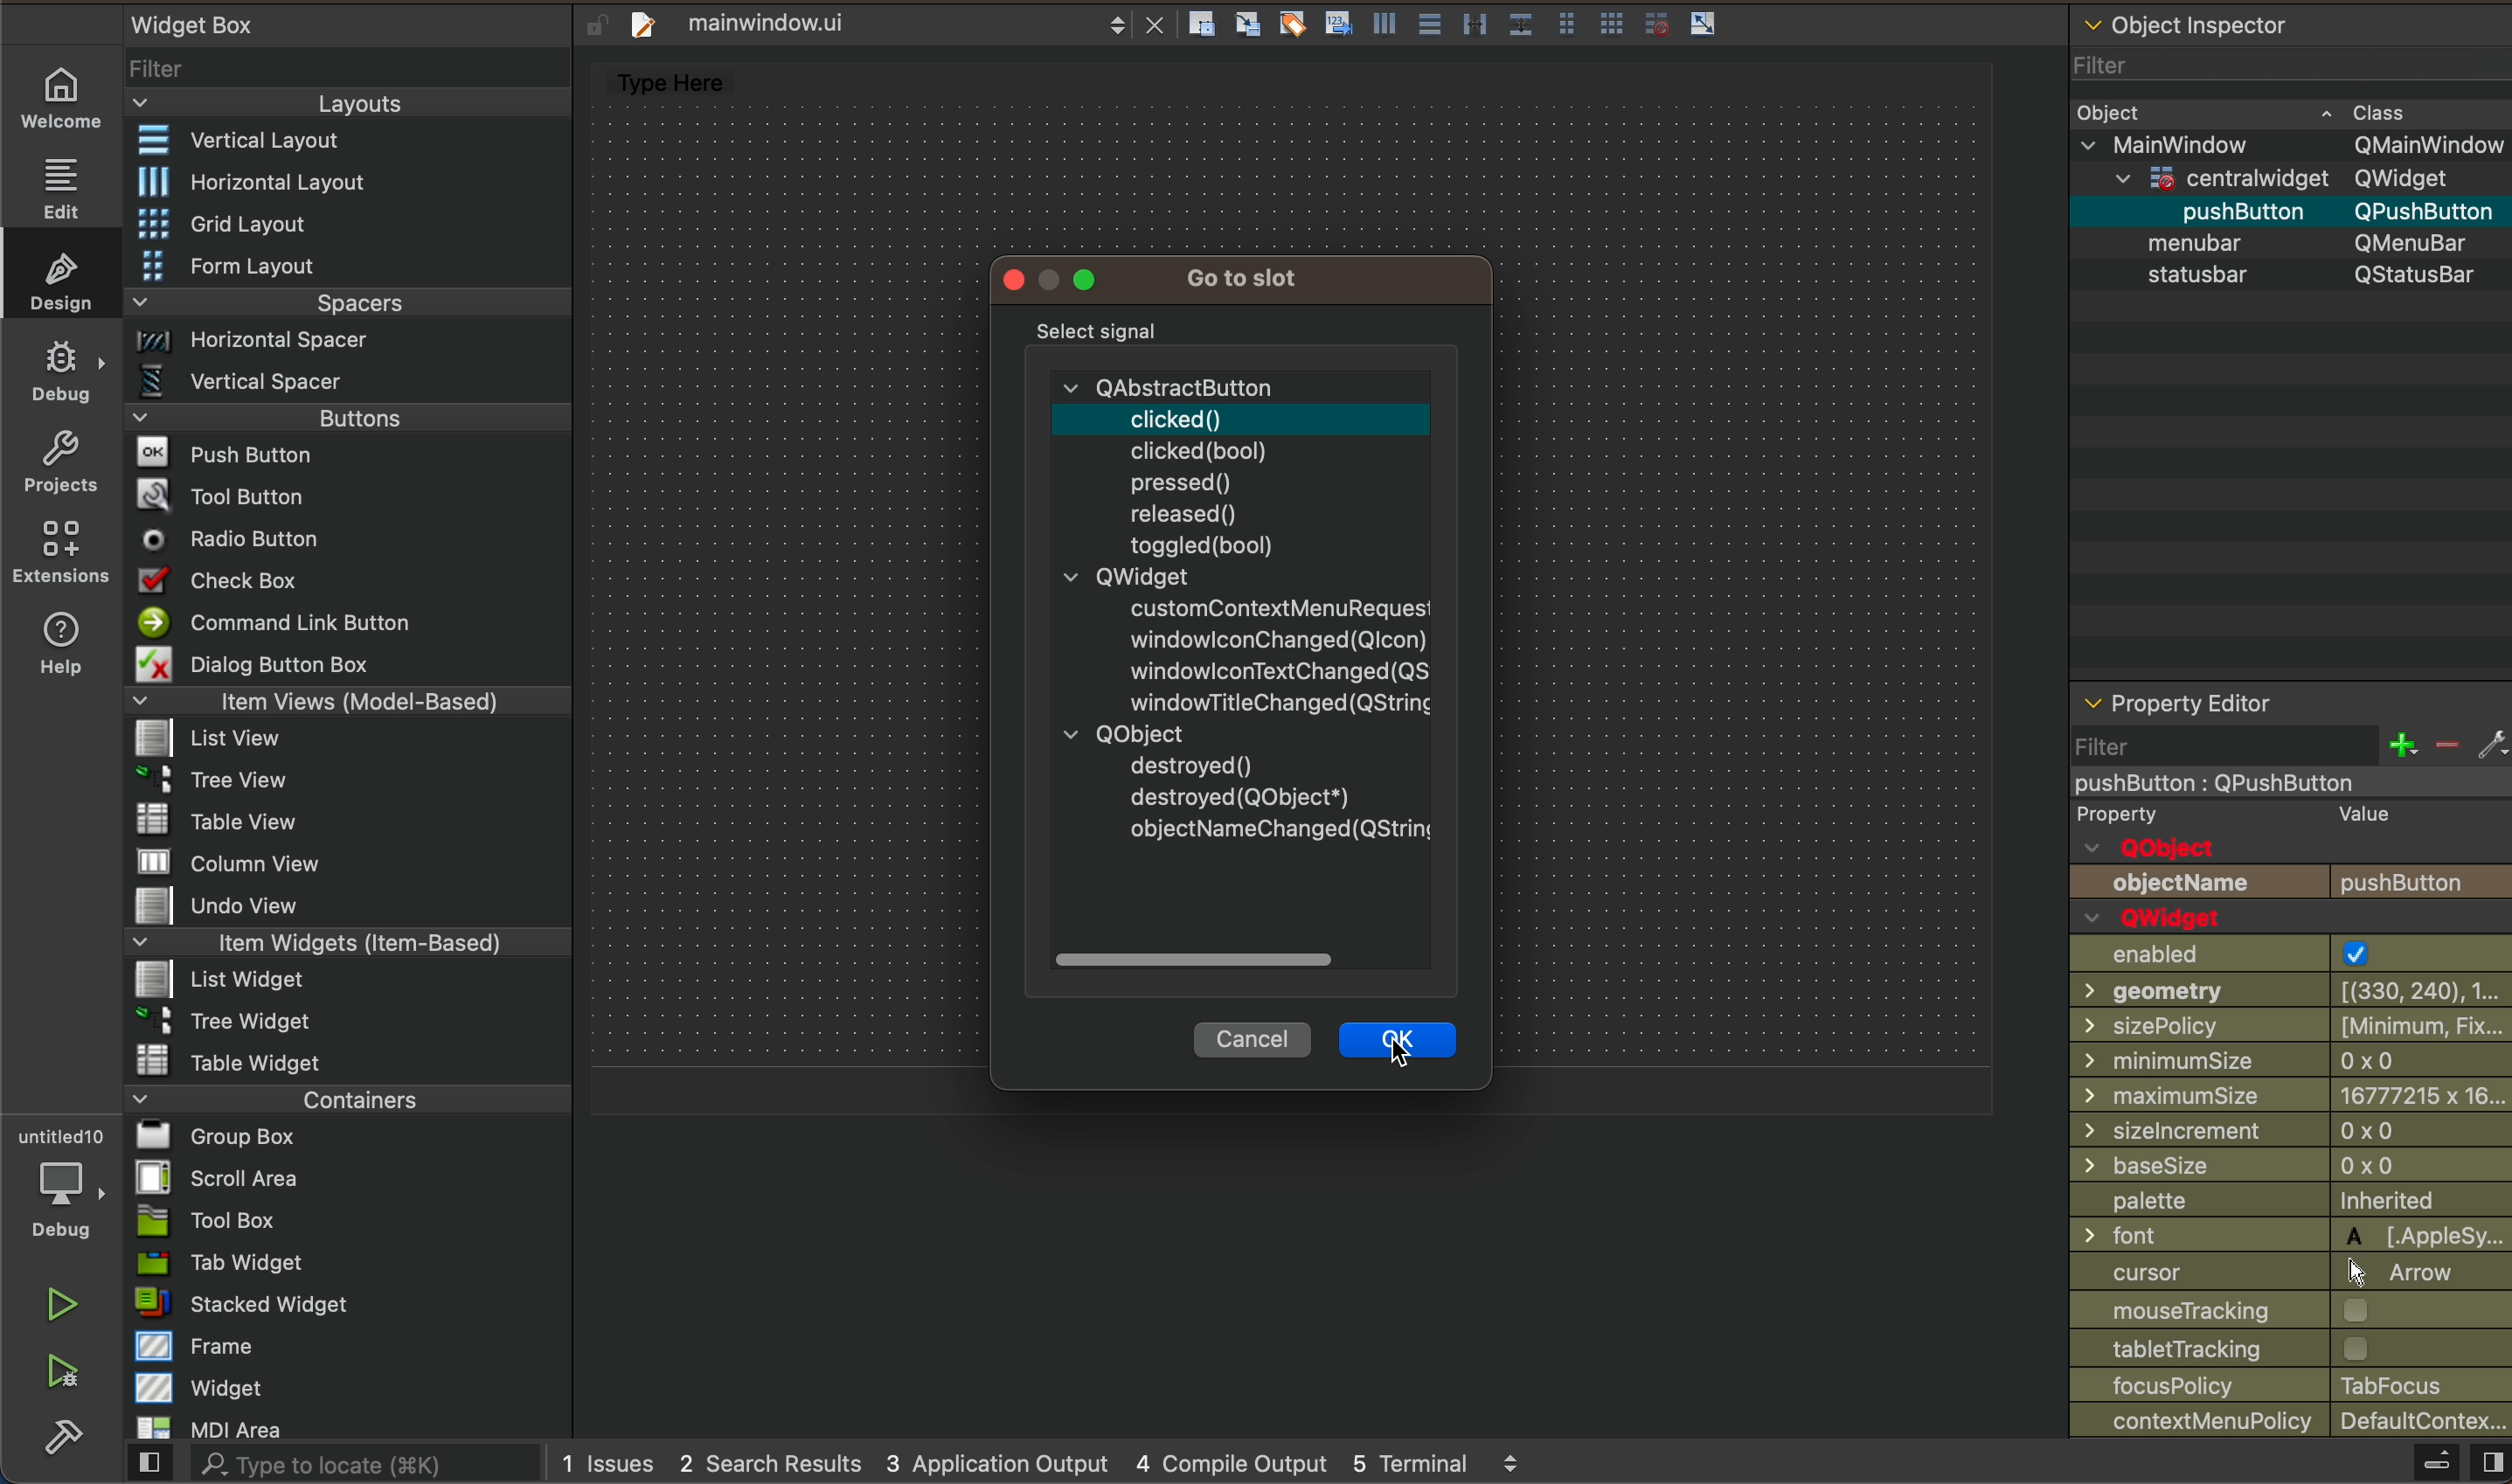  Describe the element at coordinates (2289, 1385) in the screenshot. I see `focus` at that location.